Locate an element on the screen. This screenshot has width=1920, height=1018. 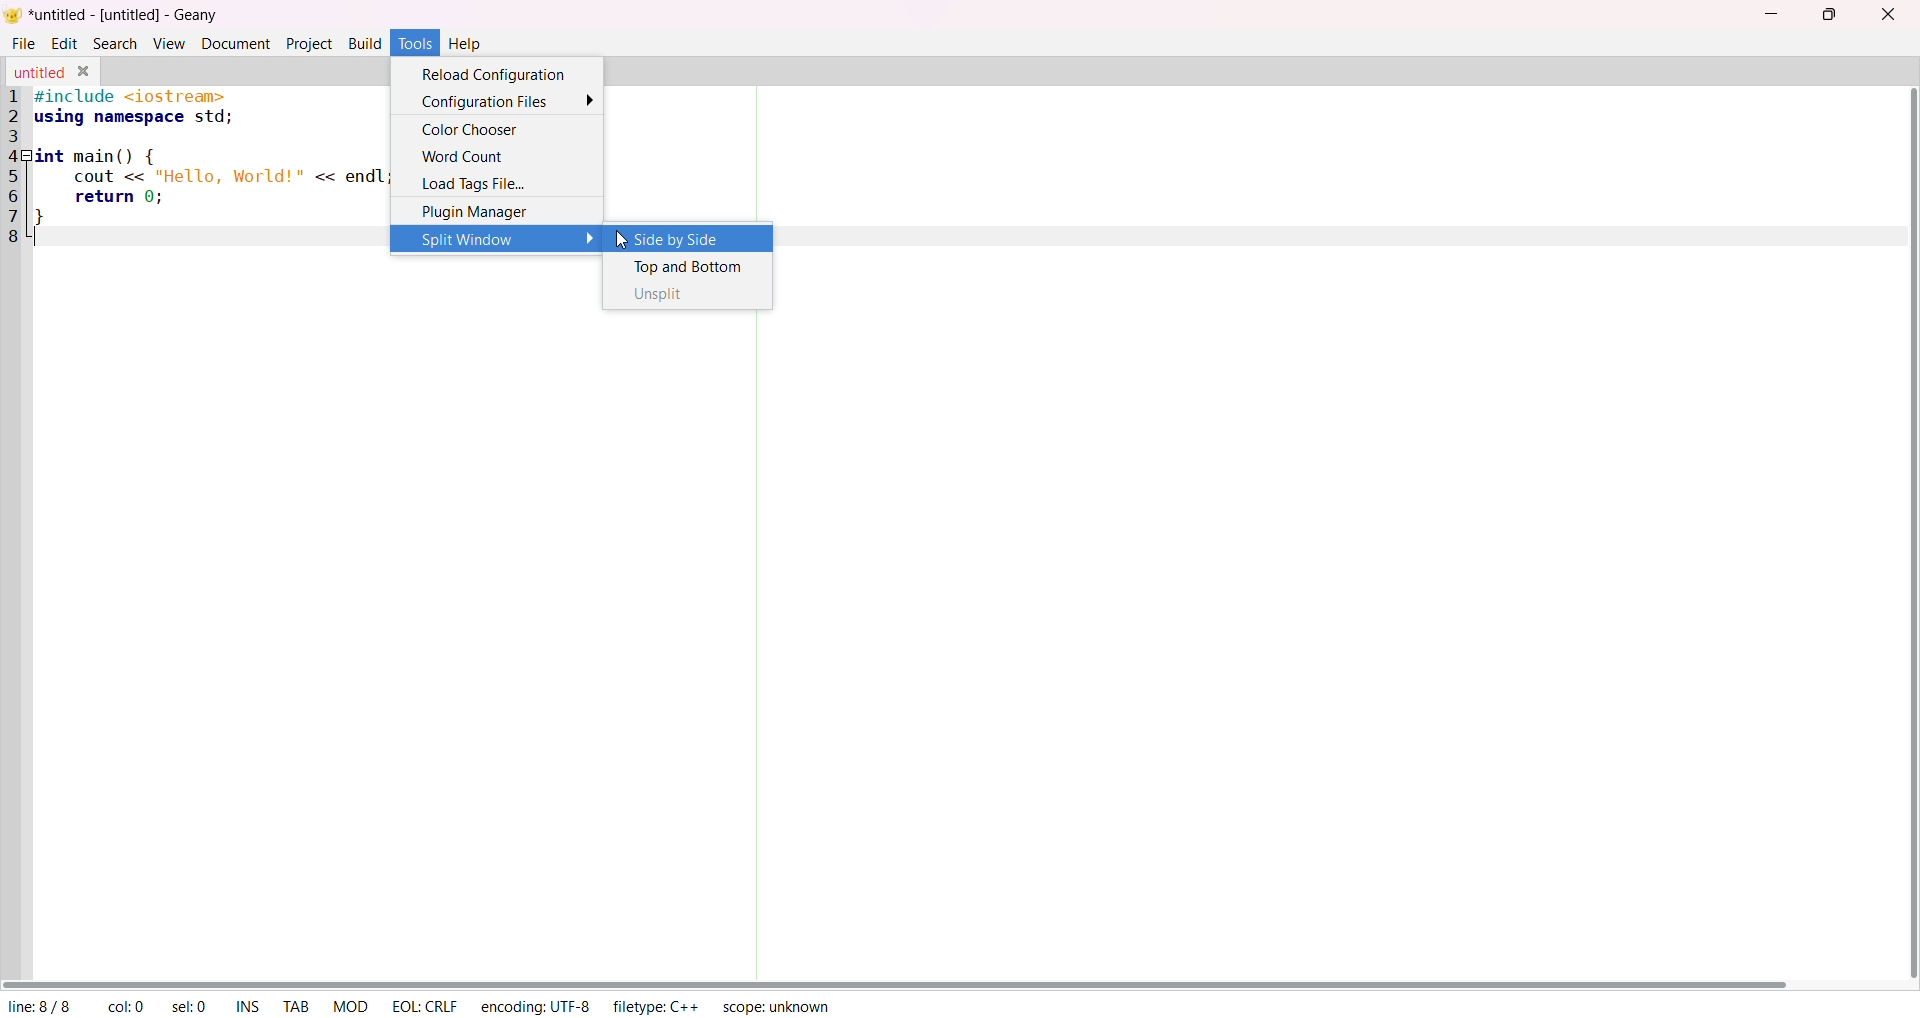
Unsplit is located at coordinates (669, 297).